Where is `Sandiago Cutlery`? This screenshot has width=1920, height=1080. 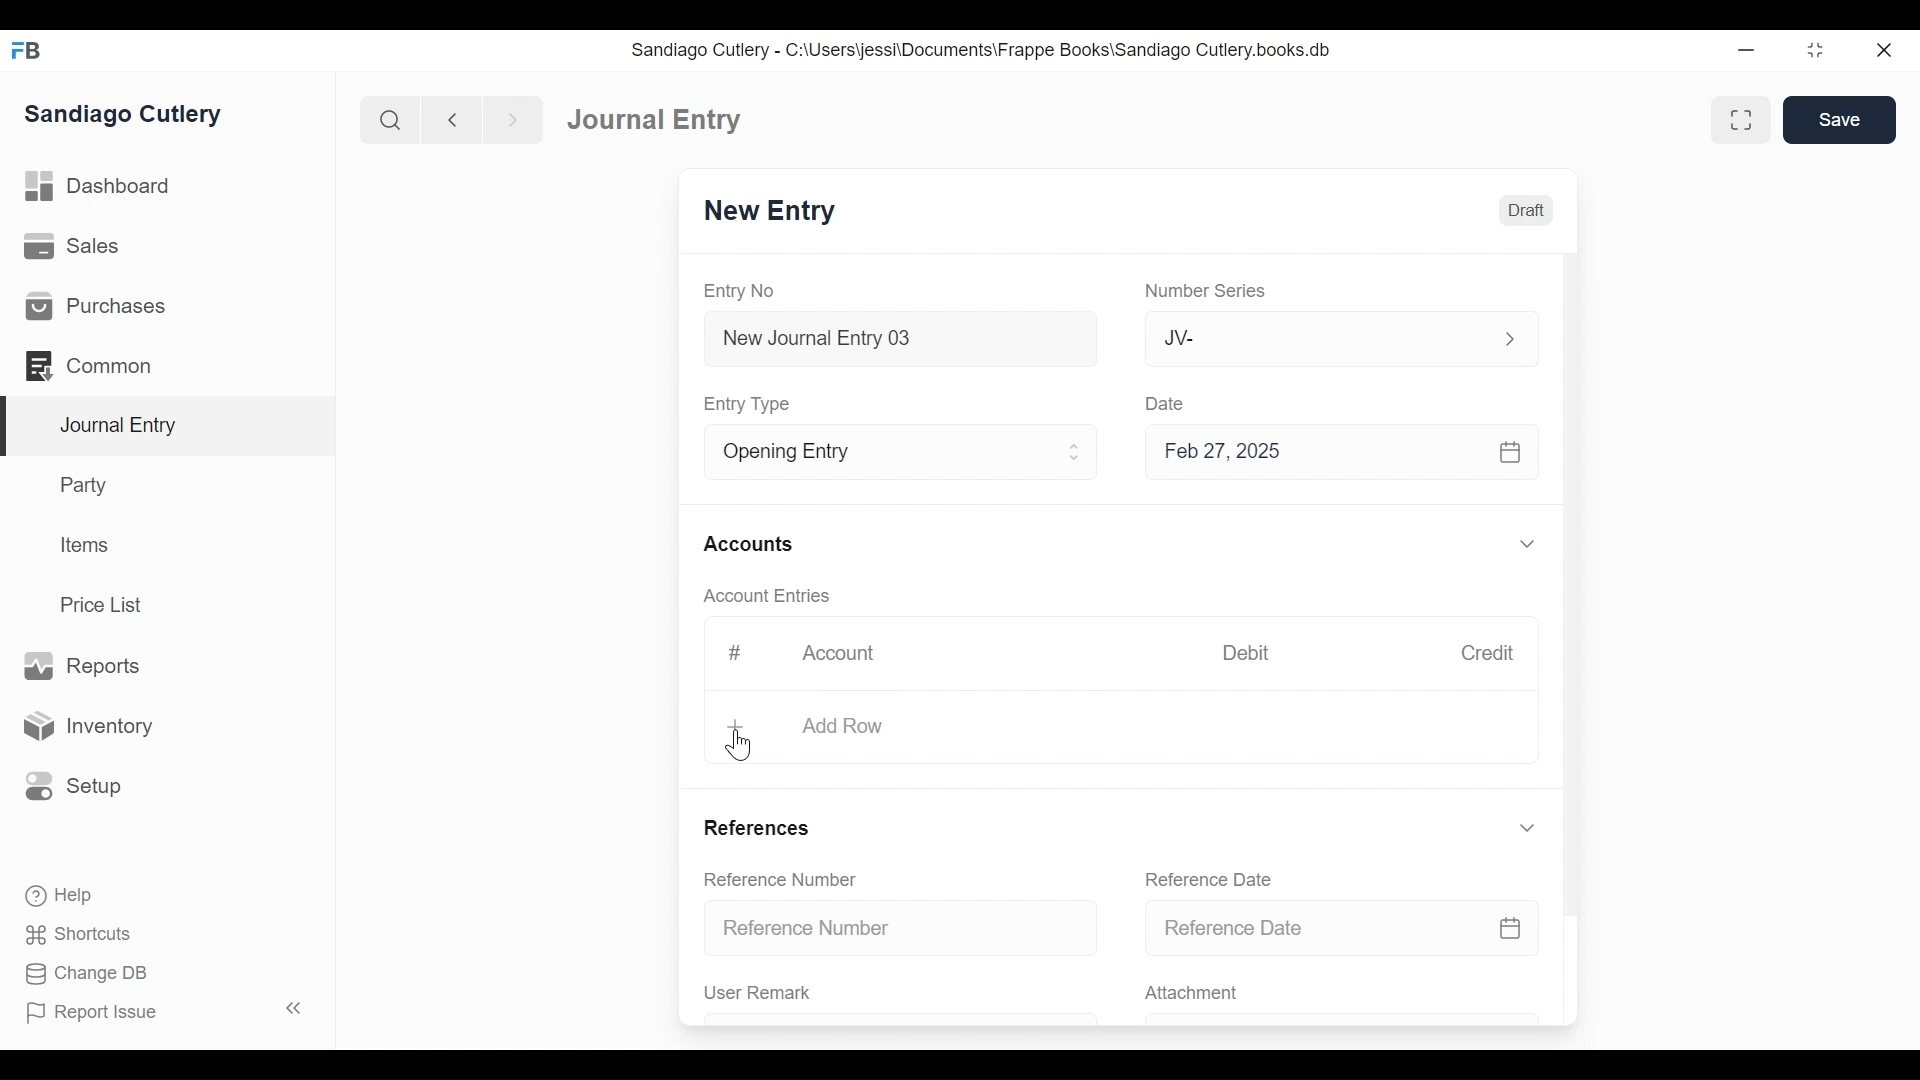 Sandiago Cutlery is located at coordinates (126, 116).